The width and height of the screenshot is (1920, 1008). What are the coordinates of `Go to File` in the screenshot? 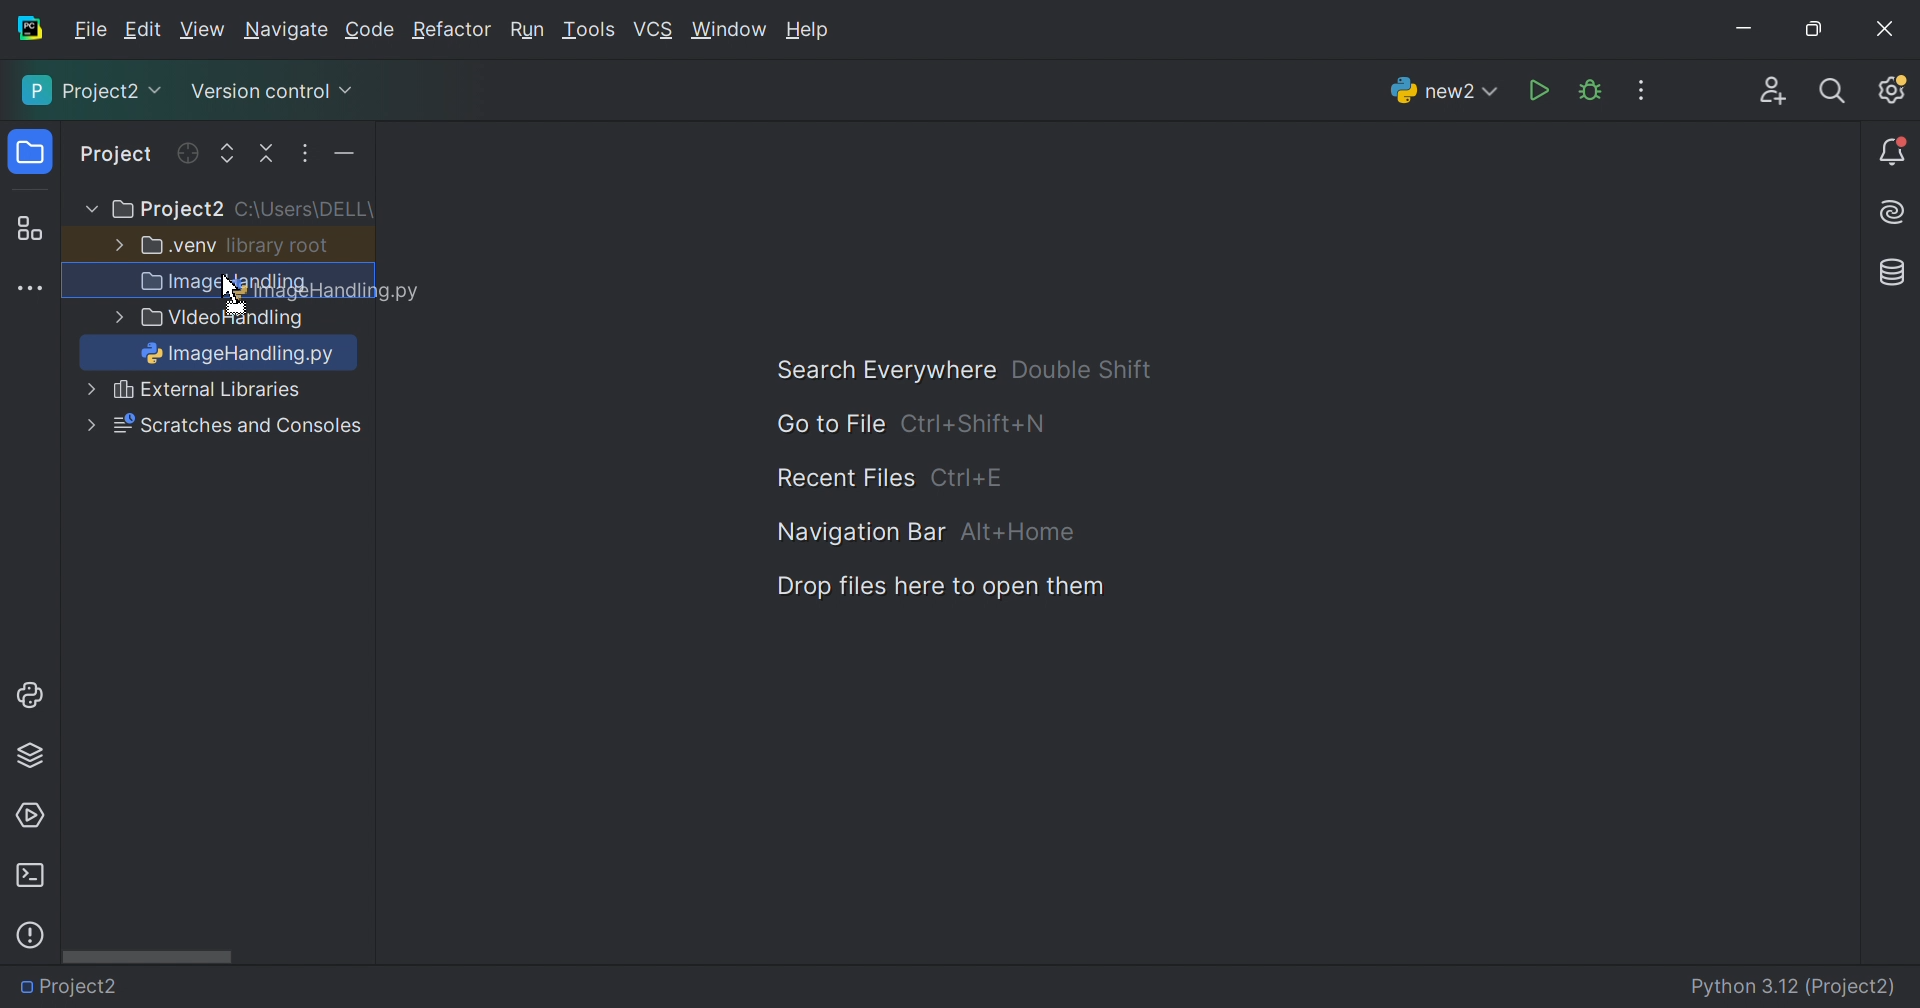 It's located at (829, 424).